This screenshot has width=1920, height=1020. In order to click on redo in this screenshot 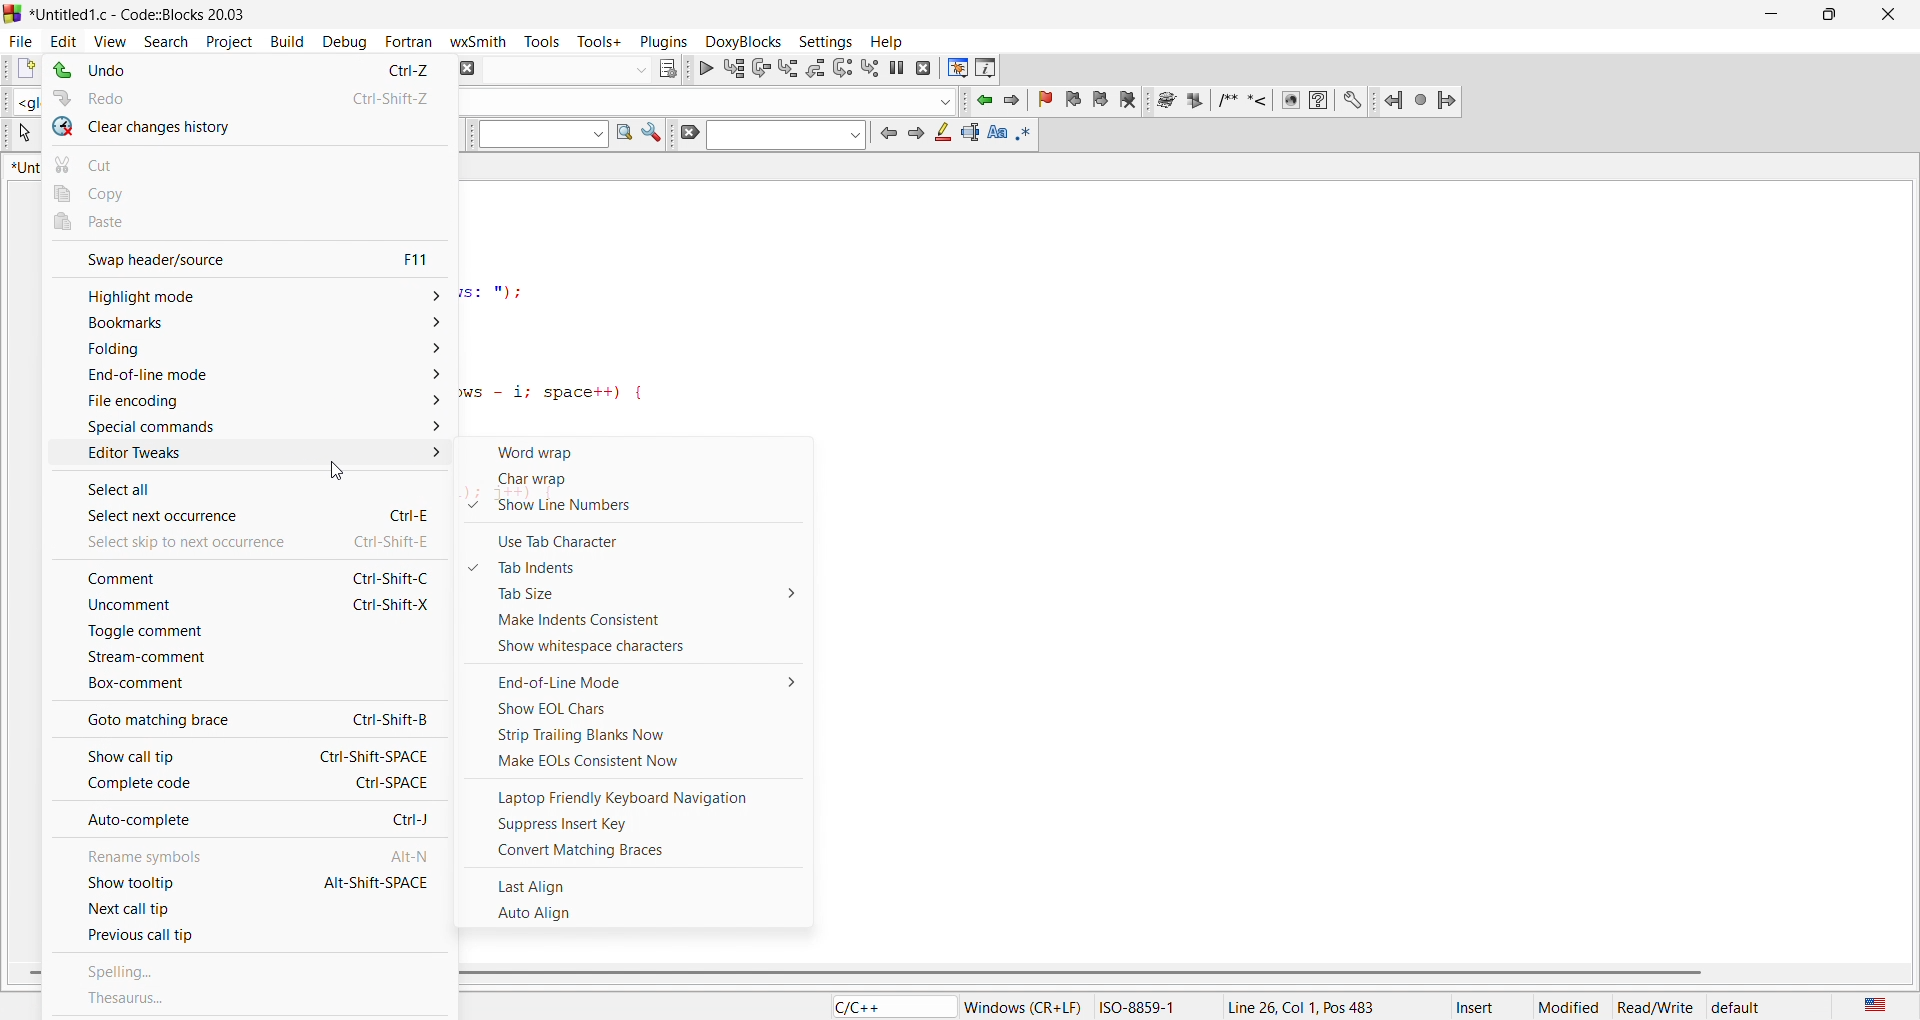, I will do `click(170, 100)`.